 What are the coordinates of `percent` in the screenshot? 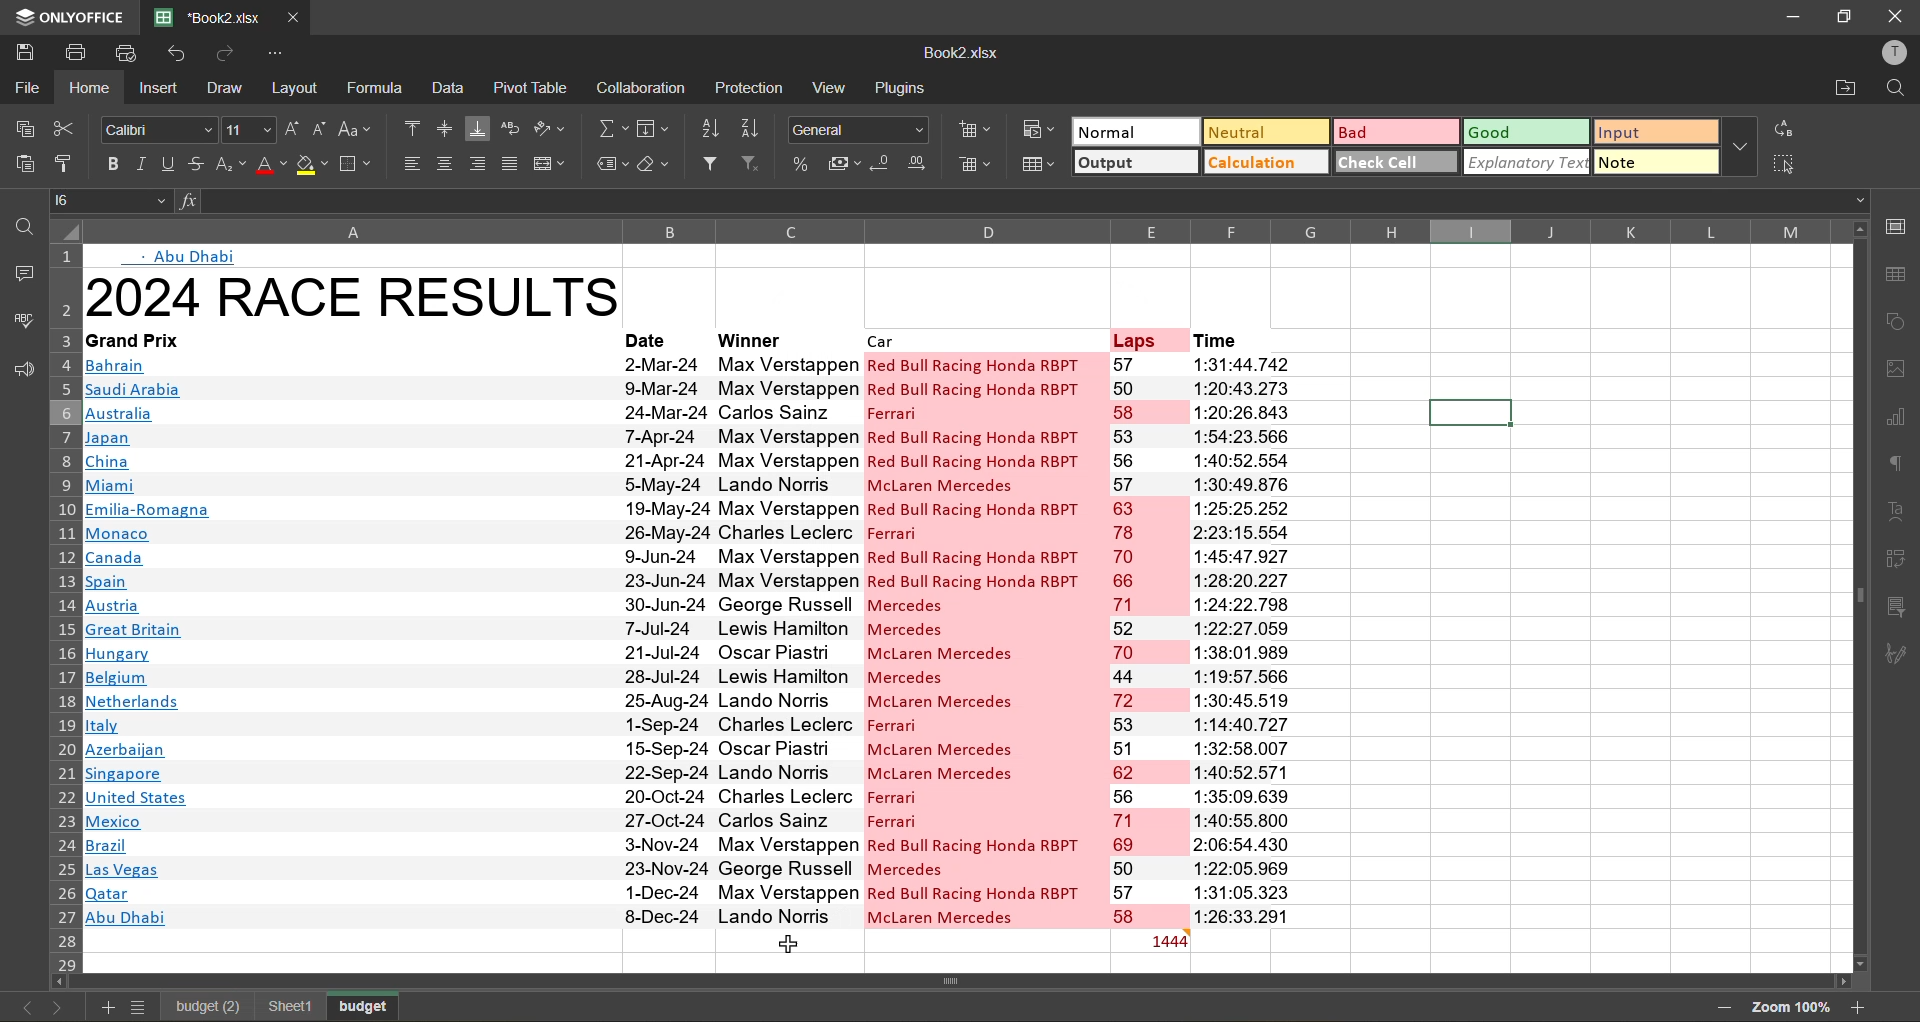 It's located at (803, 163).